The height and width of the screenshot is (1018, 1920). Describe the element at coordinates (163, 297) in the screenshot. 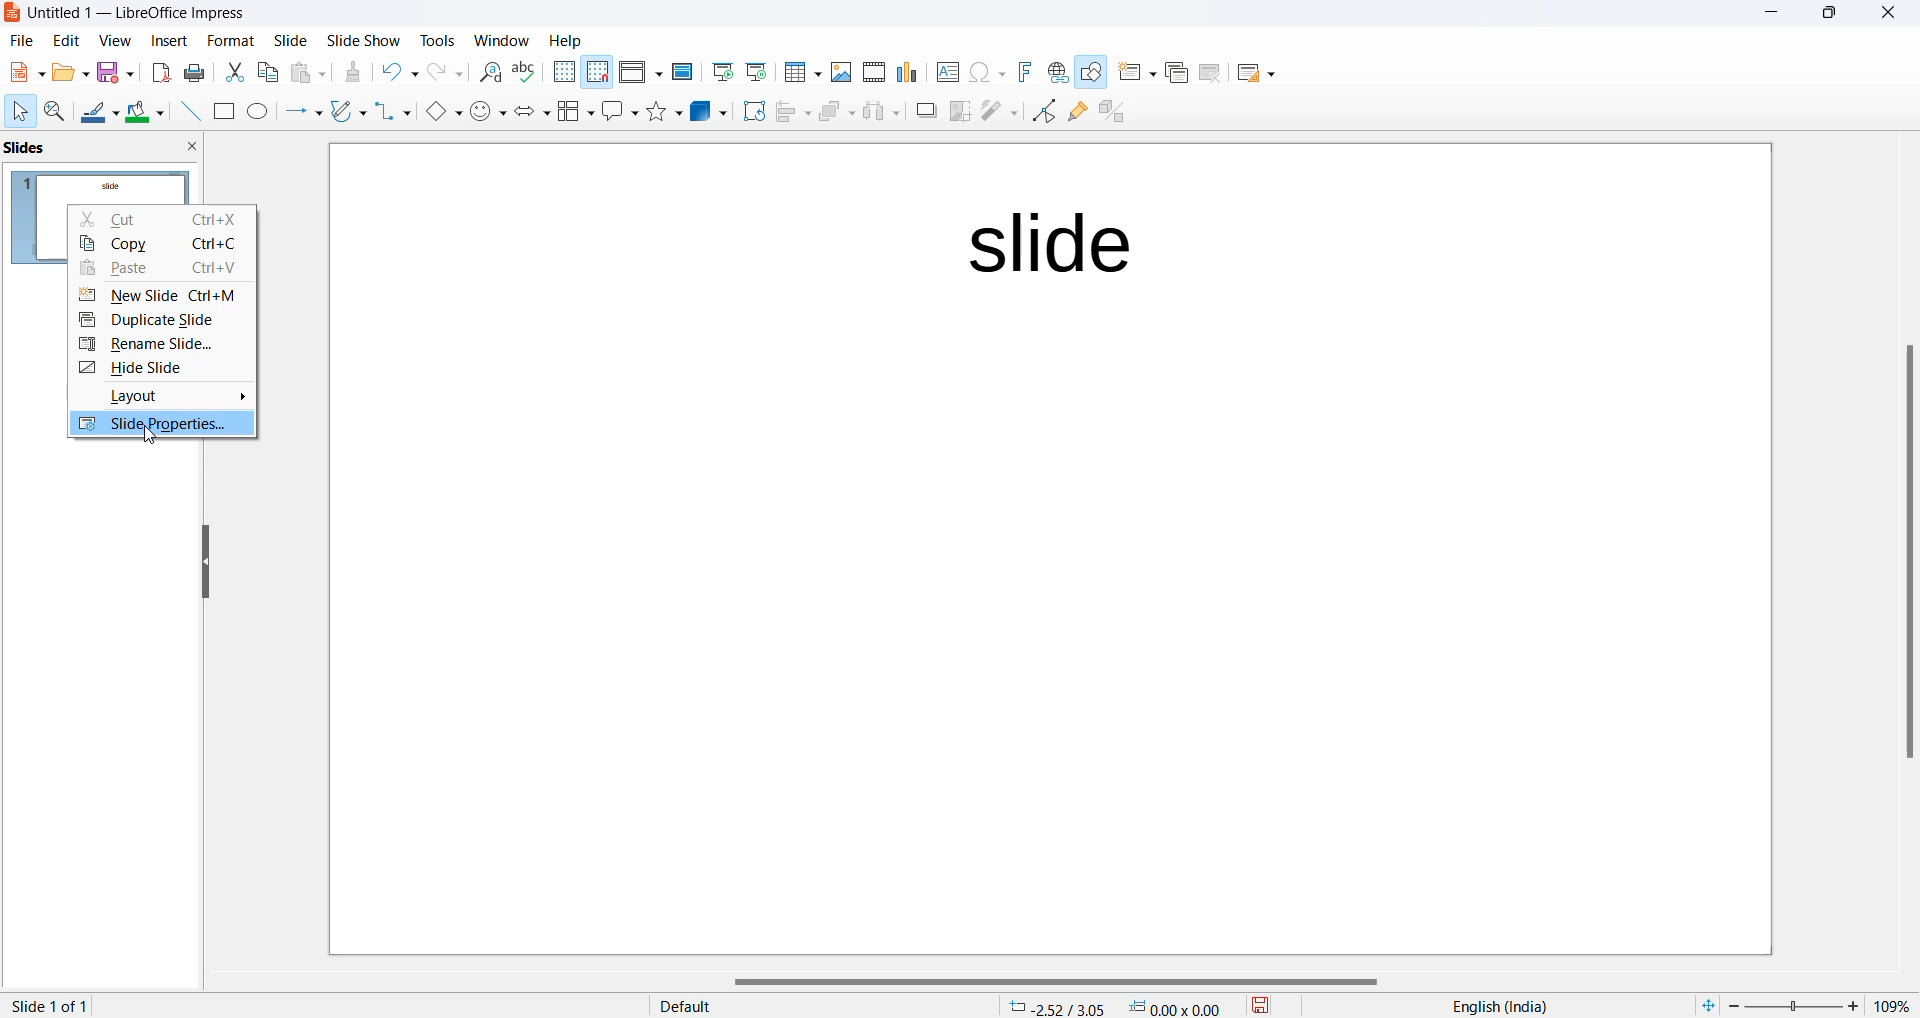

I see `new slide` at that location.